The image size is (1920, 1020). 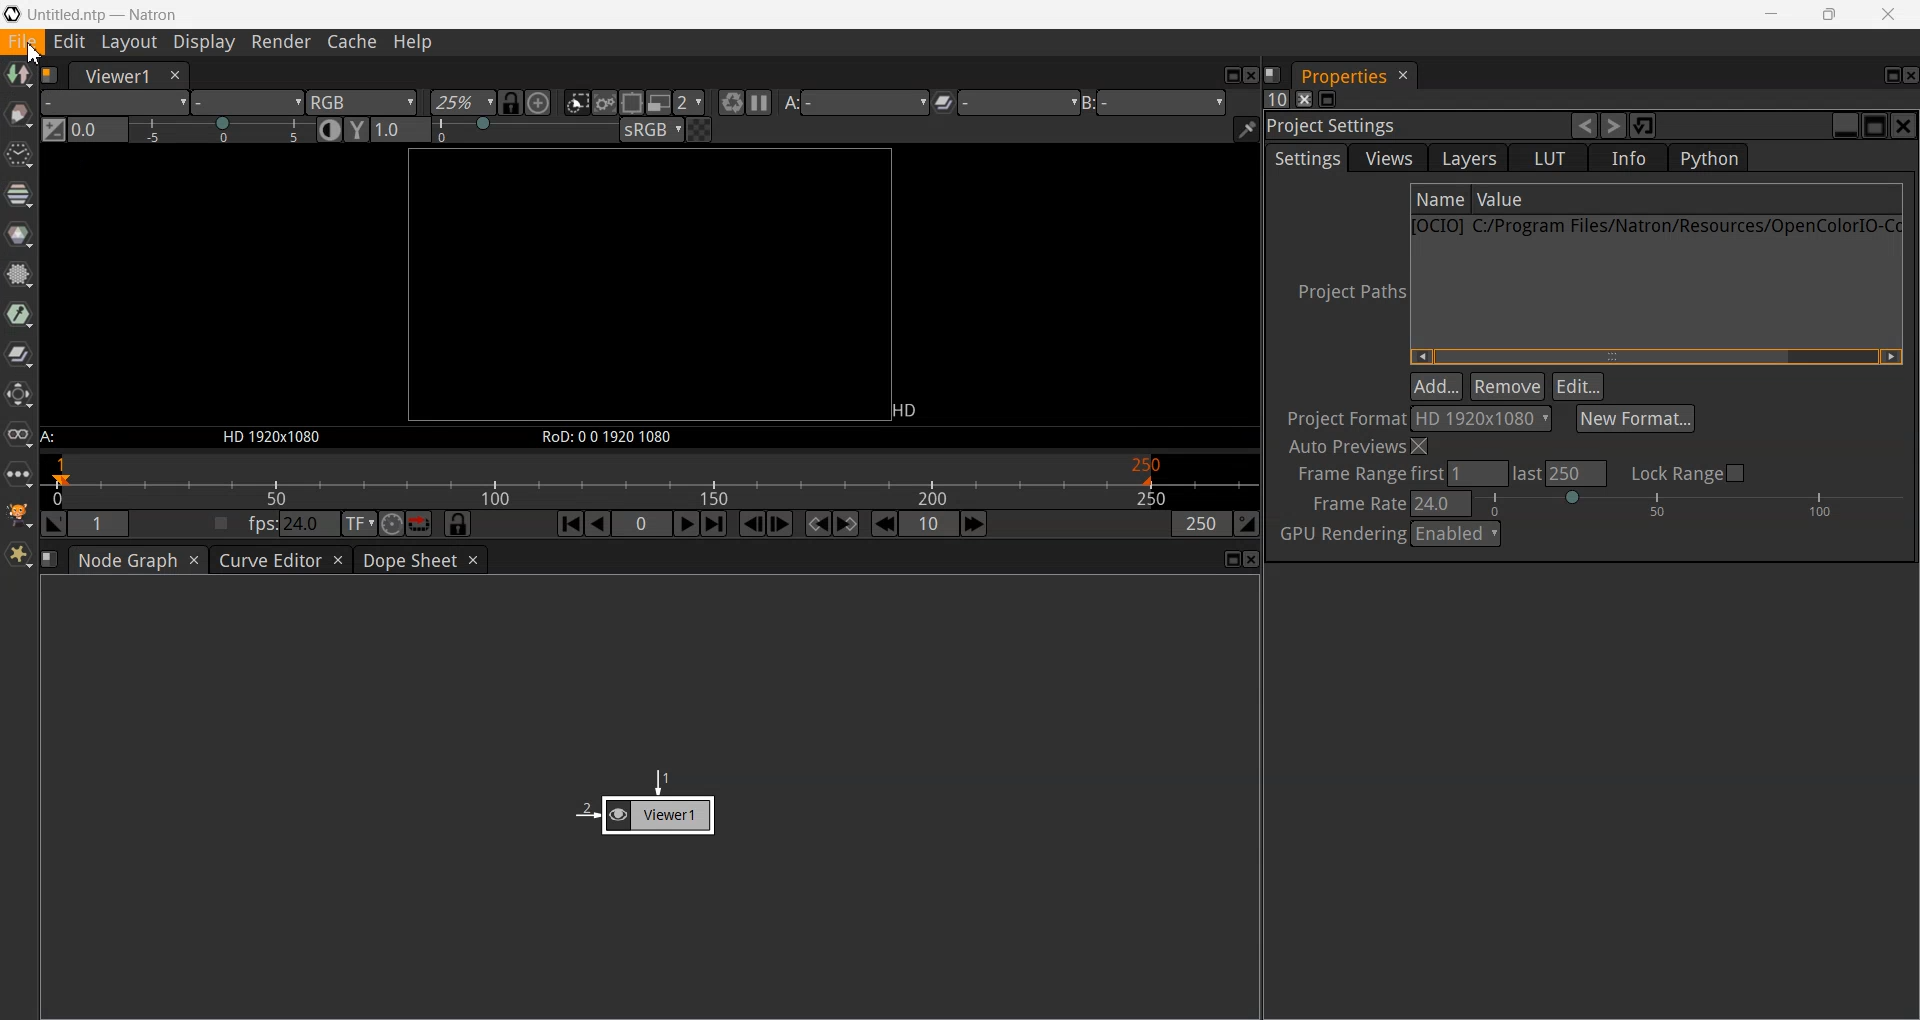 What do you see at coordinates (642, 523) in the screenshot?
I see `Current frame number` at bounding box center [642, 523].